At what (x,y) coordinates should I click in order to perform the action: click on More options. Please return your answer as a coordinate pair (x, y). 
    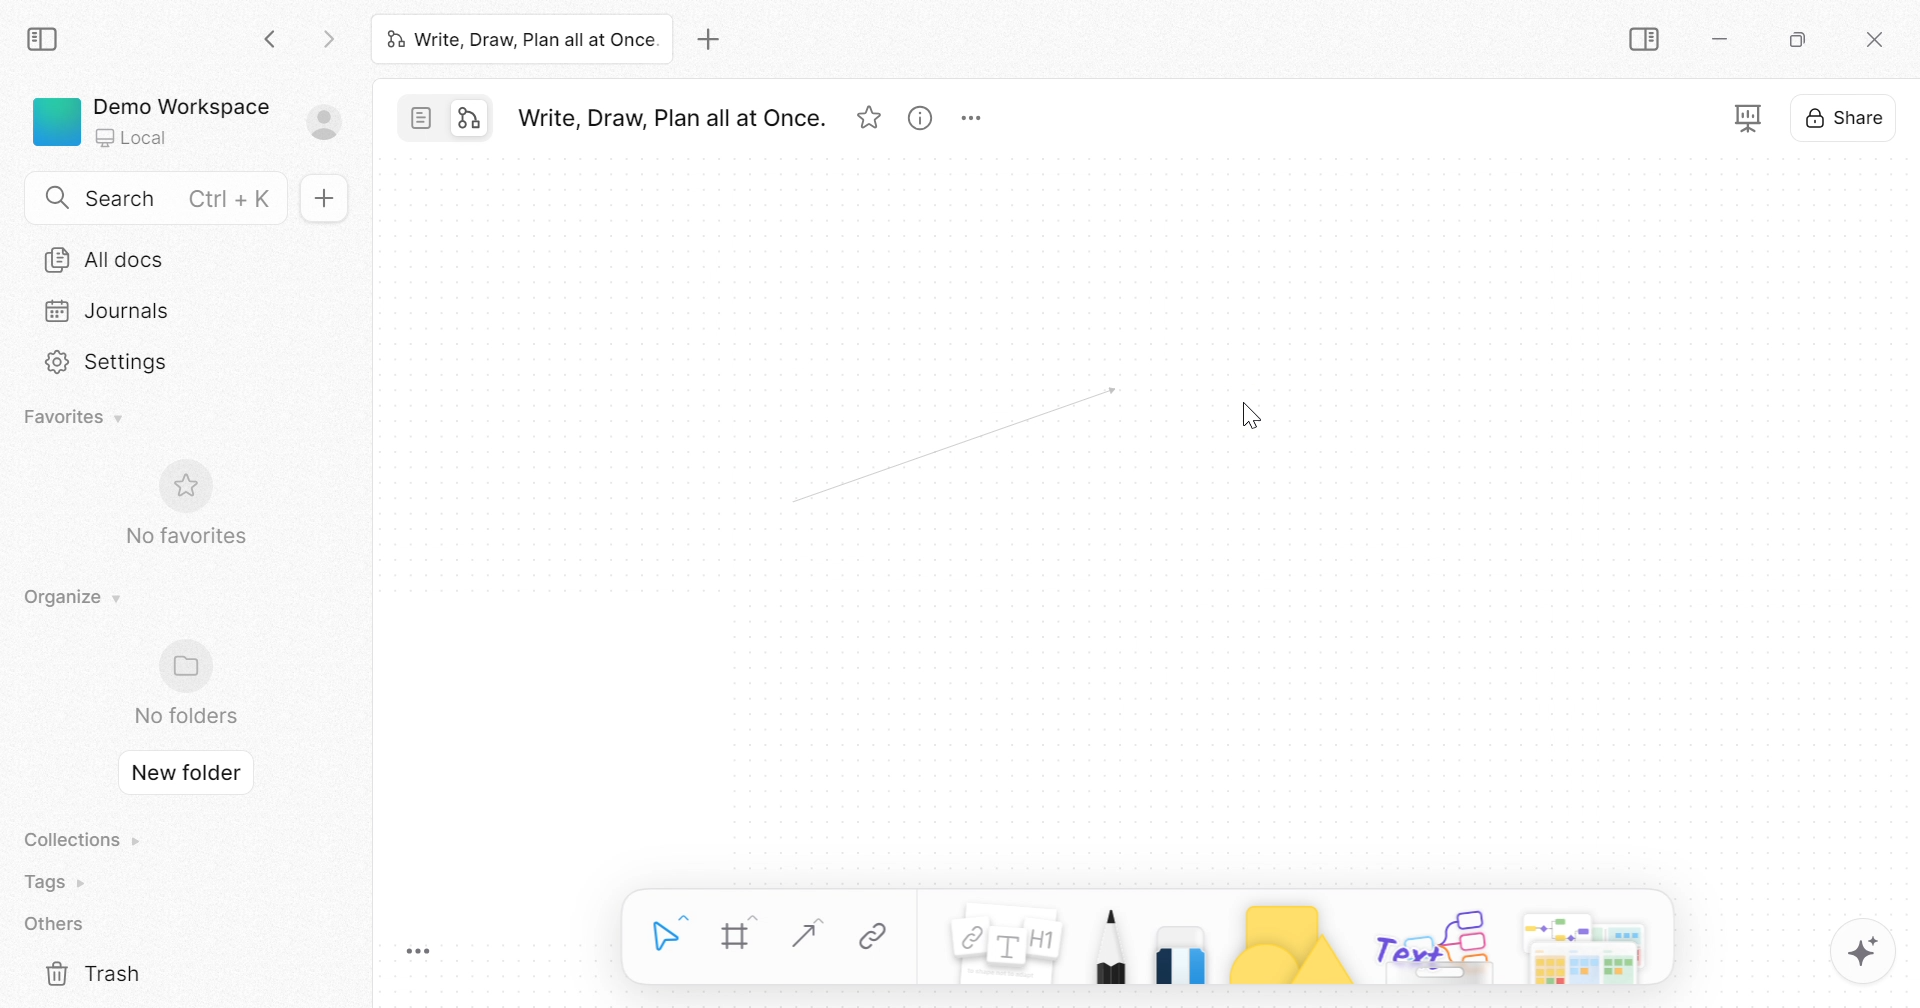
    Looking at the image, I should click on (976, 119).